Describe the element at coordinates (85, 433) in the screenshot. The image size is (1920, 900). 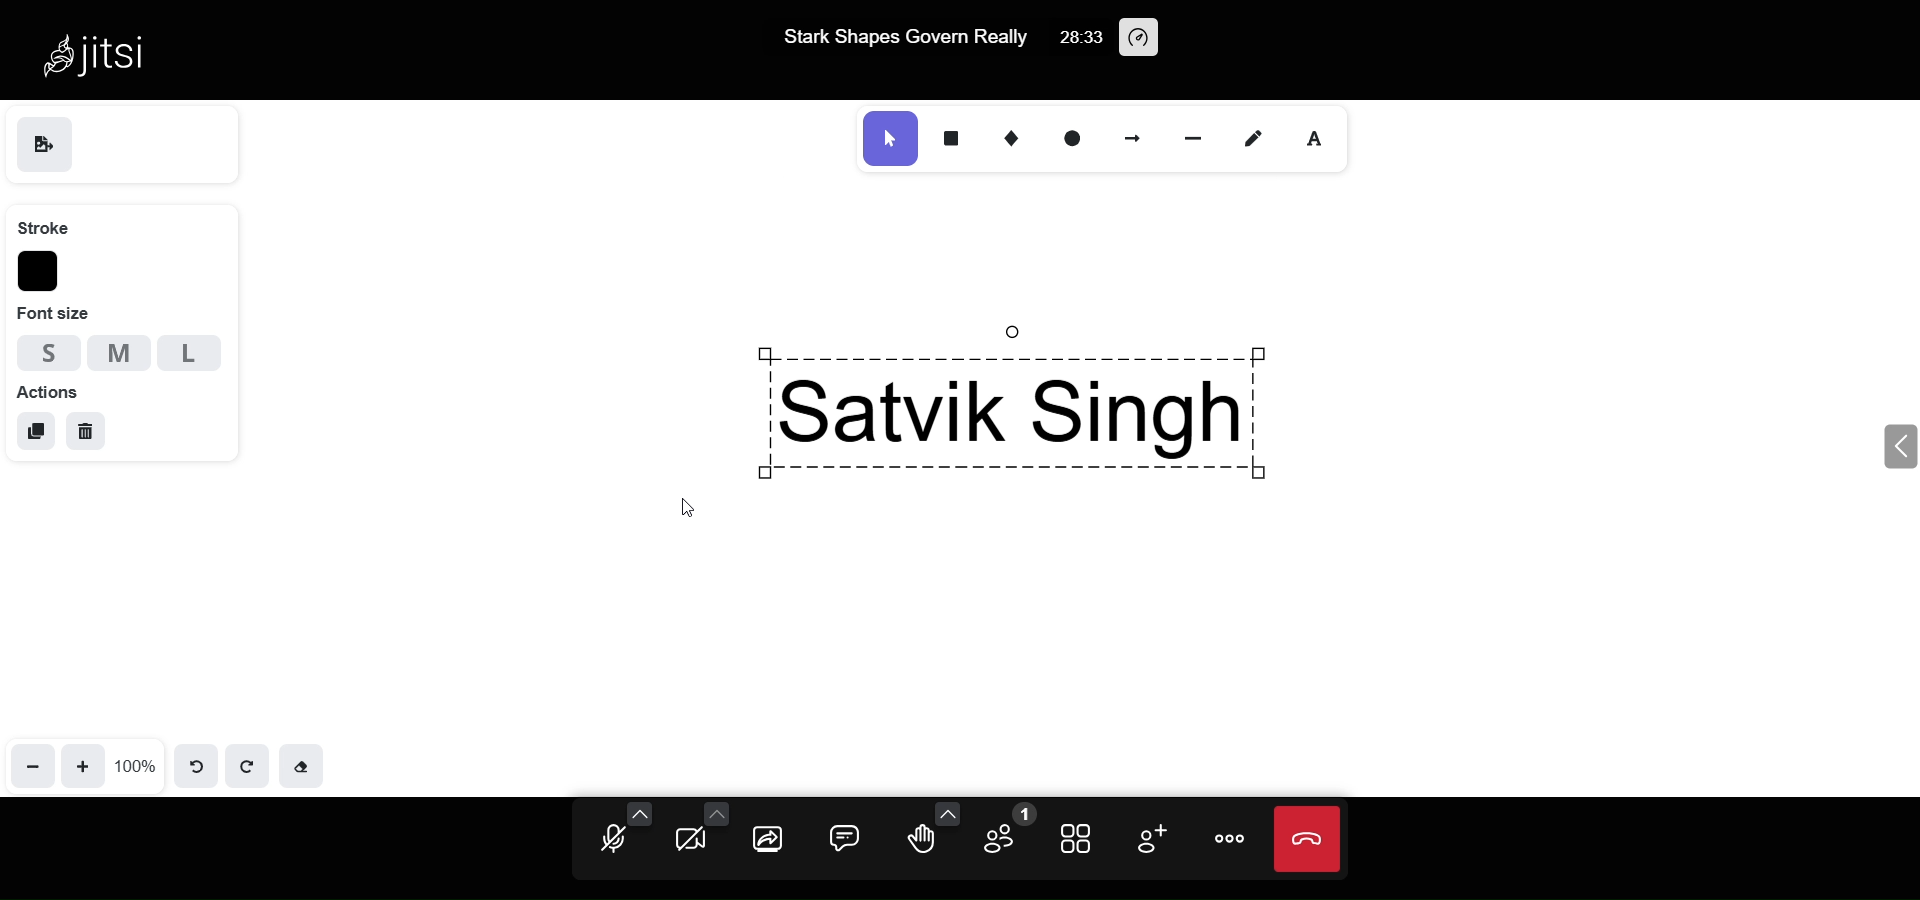
I see `delete` at that location.